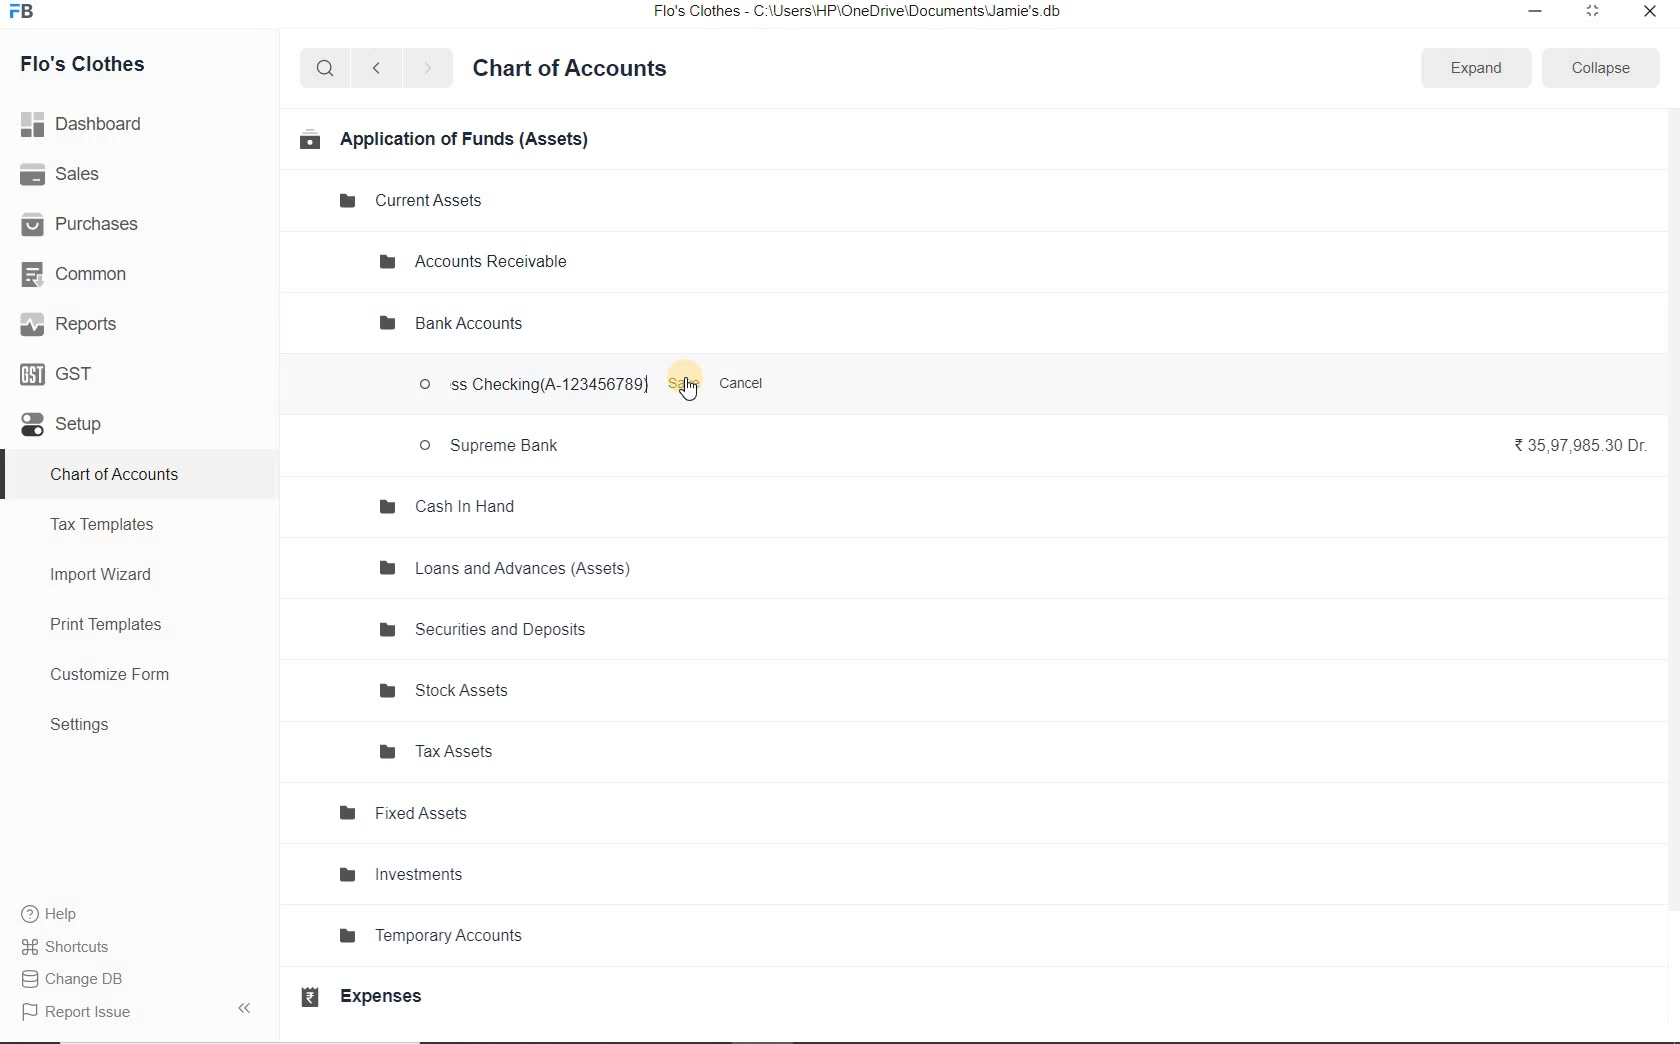  I want to click on Frappe Books logo, so click(26, 14).